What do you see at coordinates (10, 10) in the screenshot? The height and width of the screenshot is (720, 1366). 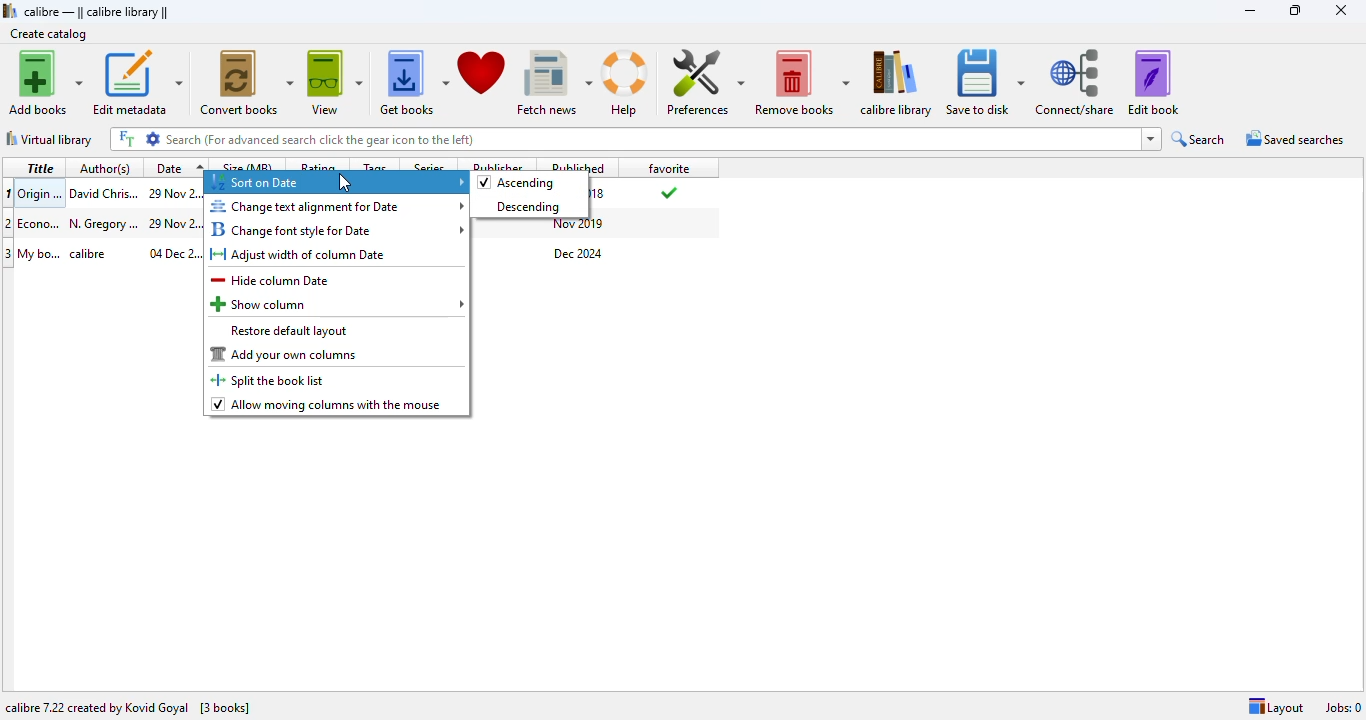 I see `logo` at bounding box center [10, 10].